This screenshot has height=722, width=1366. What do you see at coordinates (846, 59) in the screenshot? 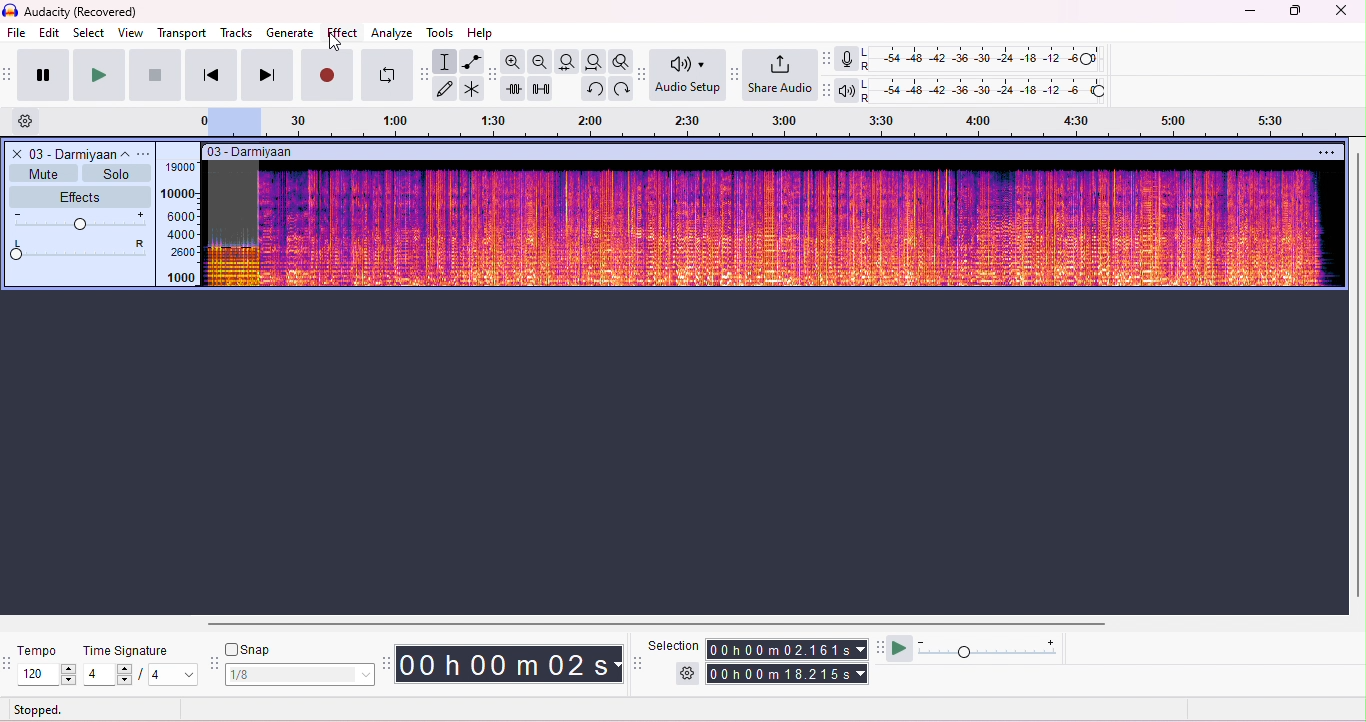
I see `record meter ` at bounding box center [846, 59].